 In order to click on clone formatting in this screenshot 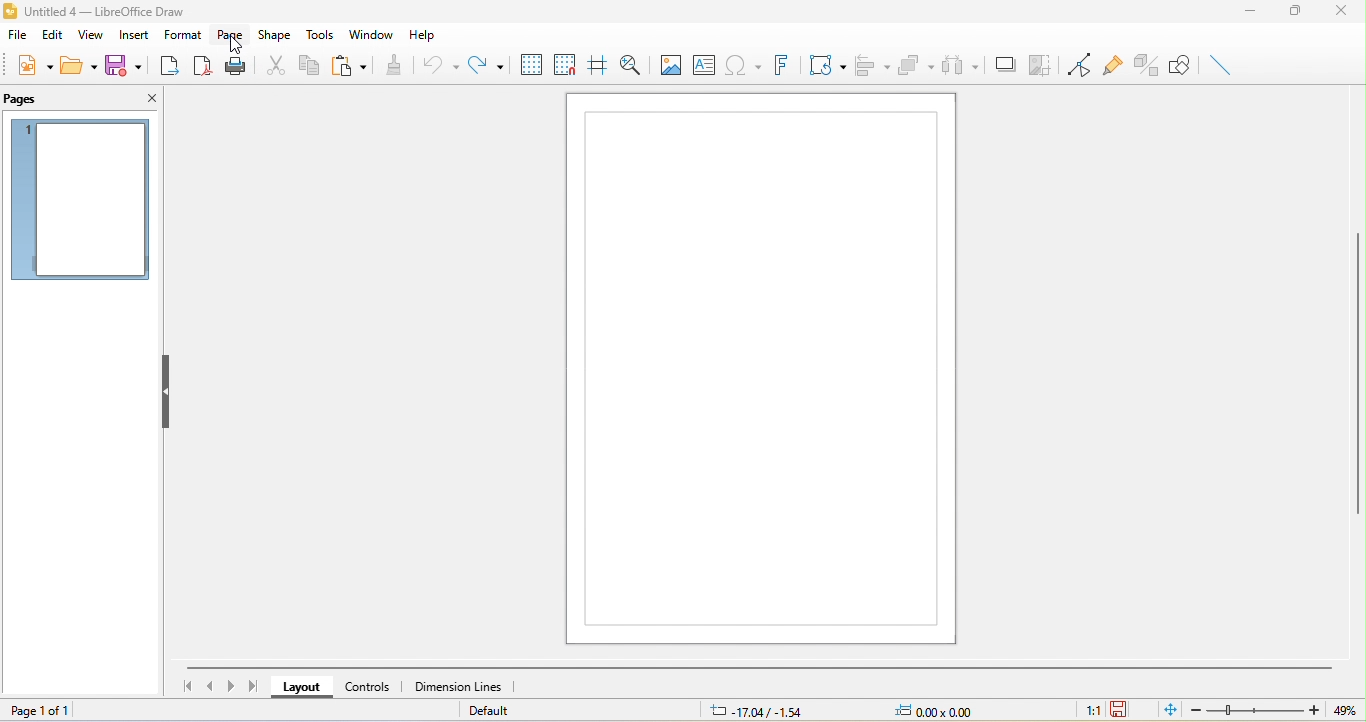, I will do `click(396, 68)`.